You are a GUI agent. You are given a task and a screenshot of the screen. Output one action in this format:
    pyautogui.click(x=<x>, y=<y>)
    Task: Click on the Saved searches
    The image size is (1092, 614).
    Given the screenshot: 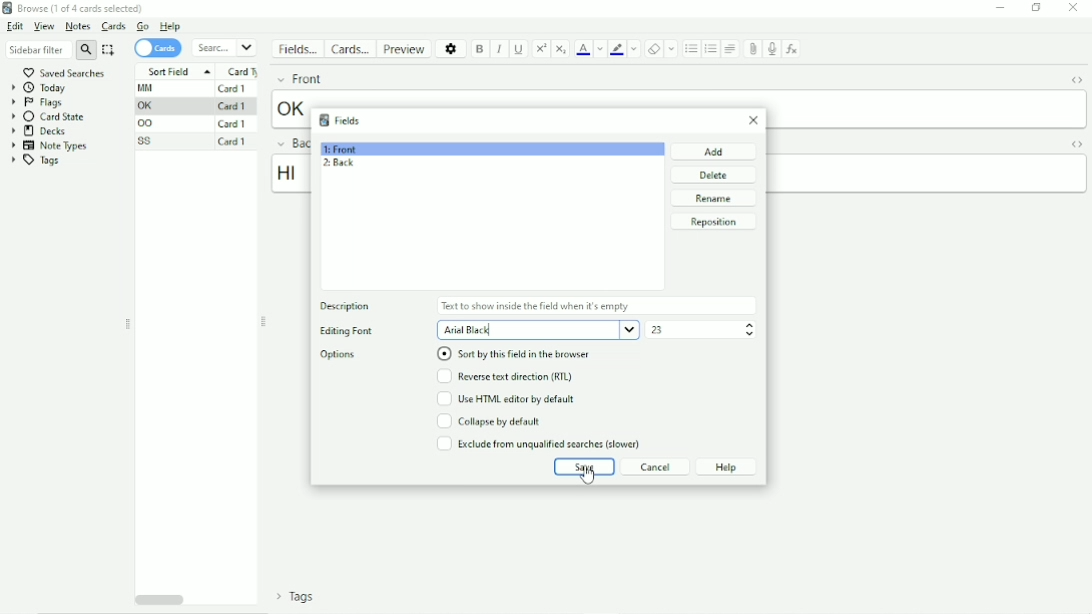 What is the action you would take?
    pyautogui.click(x=71, y=72)
    